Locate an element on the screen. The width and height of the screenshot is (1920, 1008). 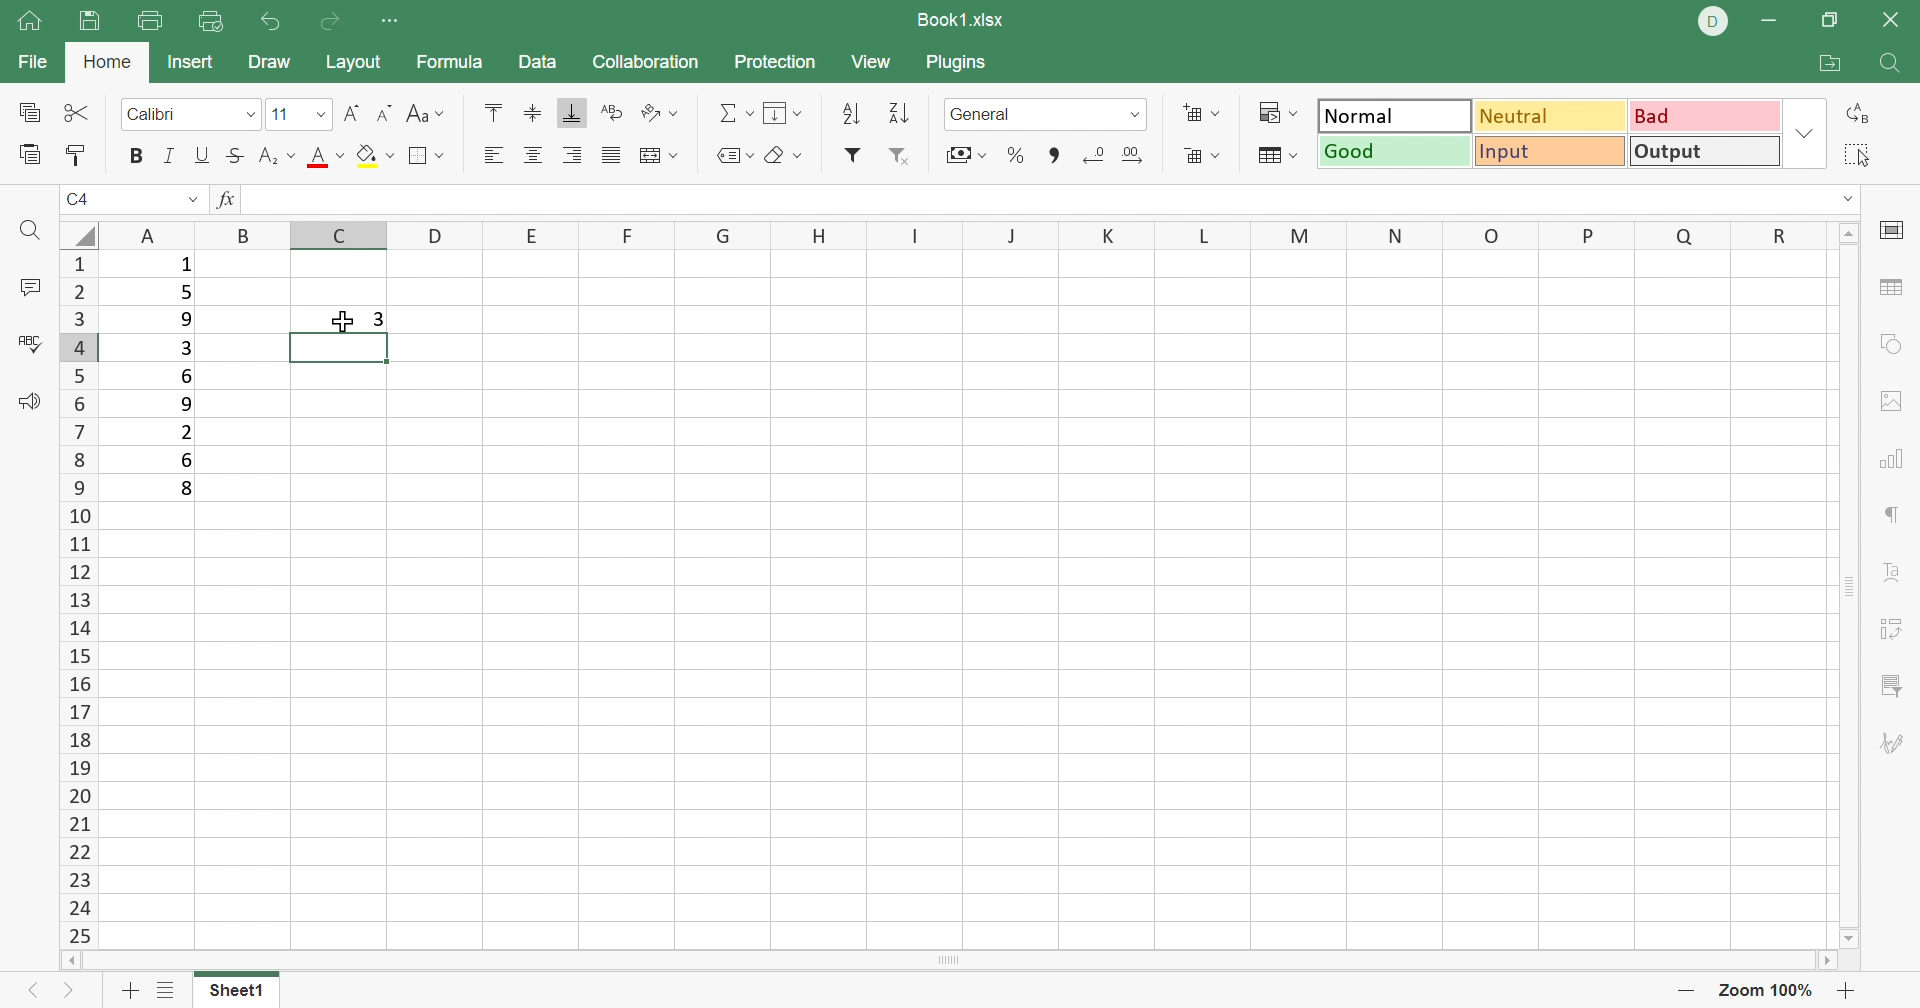
Protection is located at coordinates (773, 62).